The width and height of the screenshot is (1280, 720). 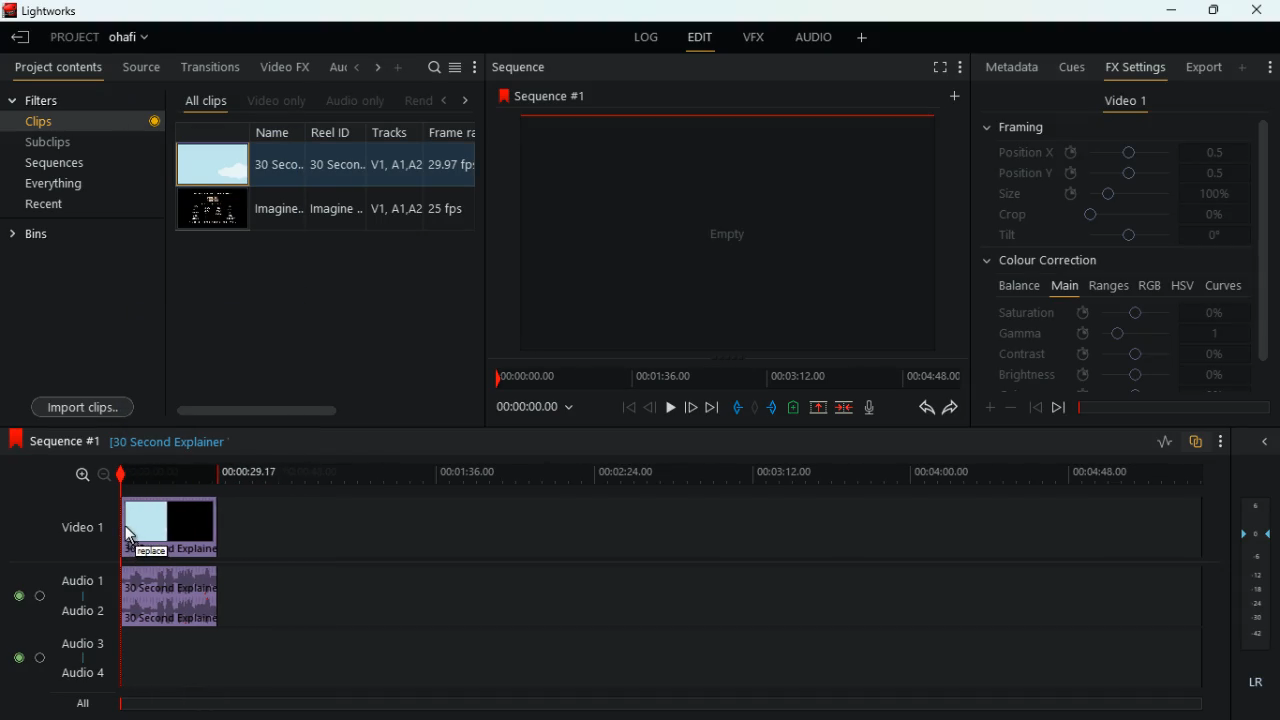 I want to click on video 1, so click(x=1123, y=104).